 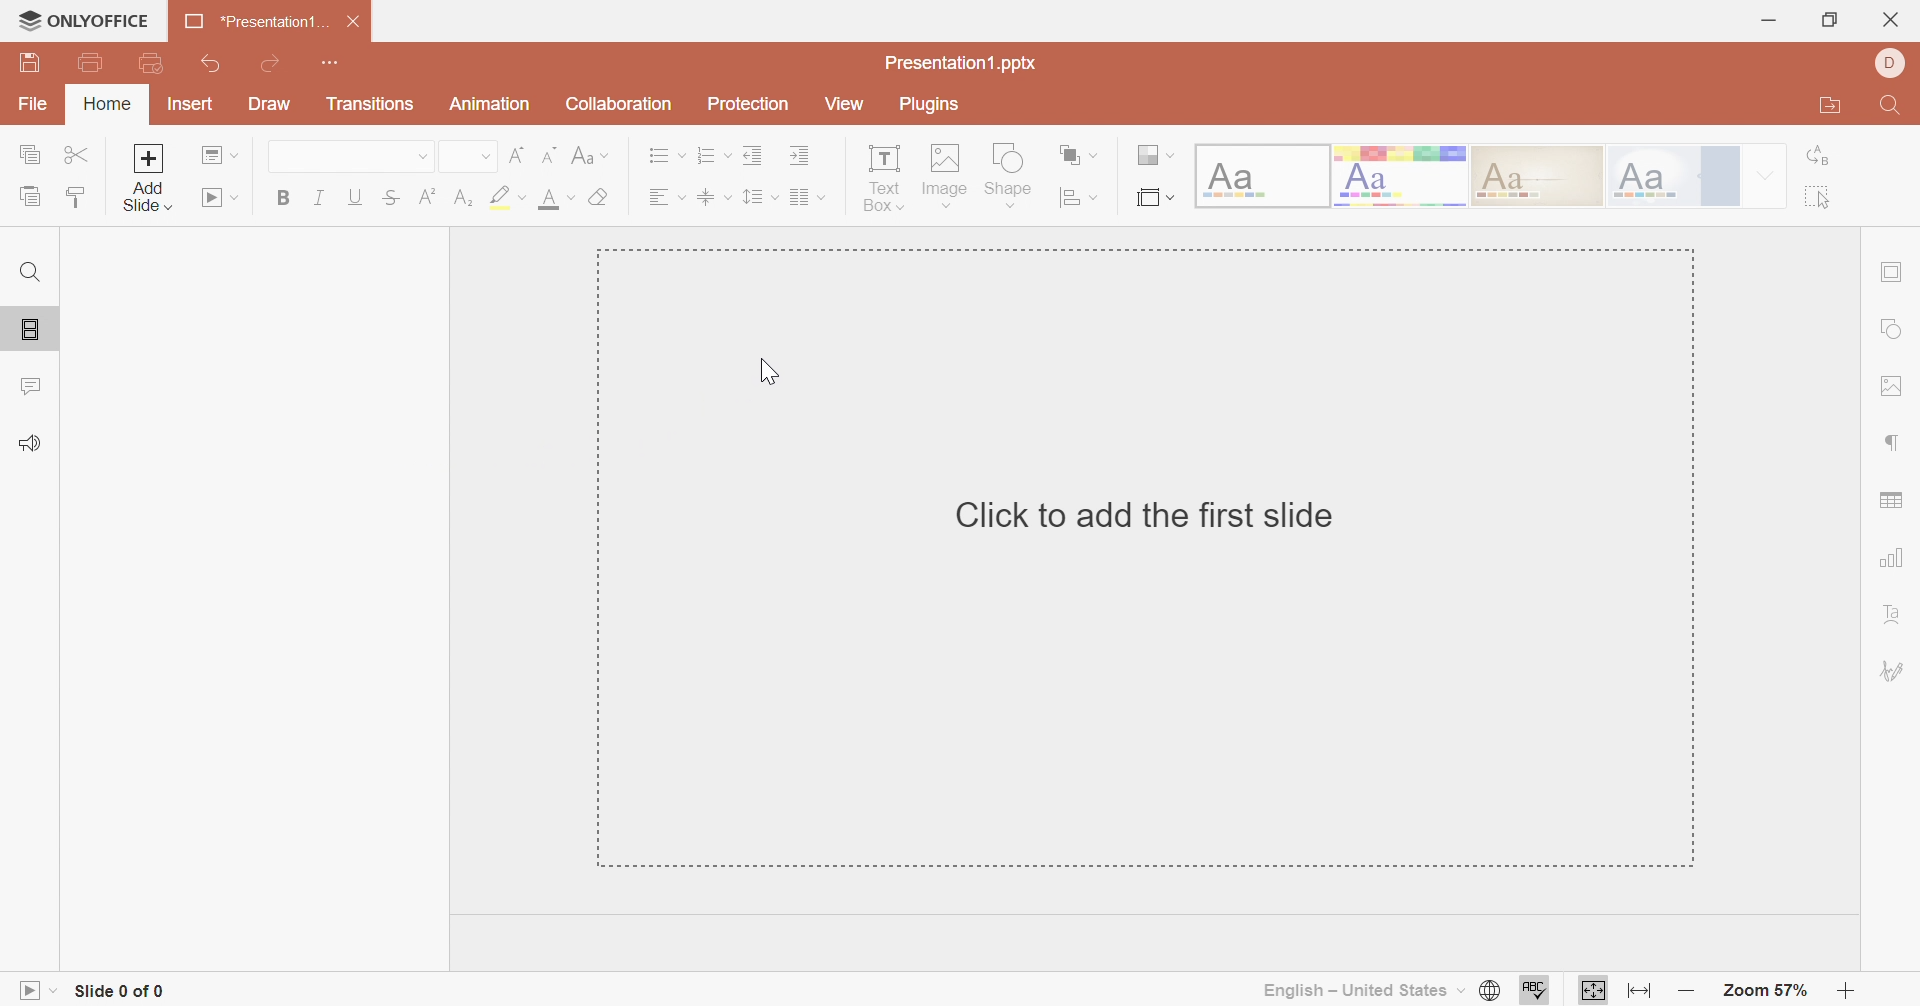 I want to click on Change case, so click(x=582, y=155).